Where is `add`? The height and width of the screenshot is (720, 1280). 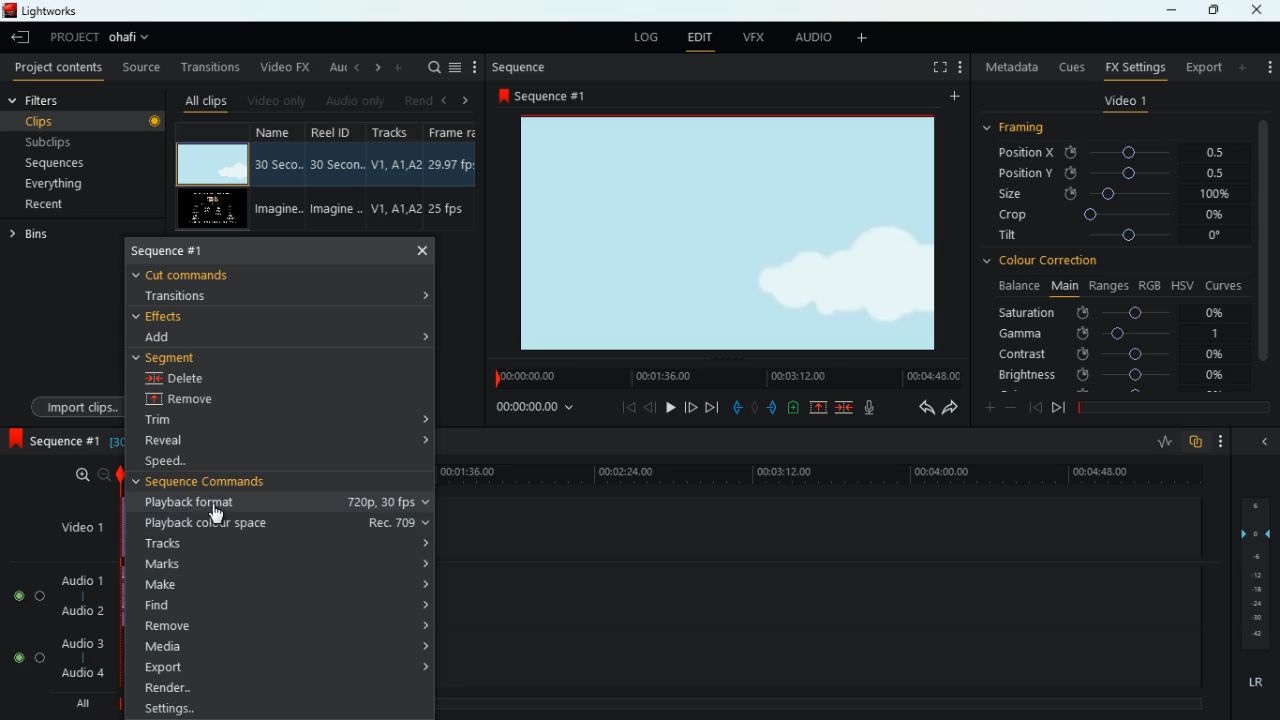 add is located at coordinates (162, 339).